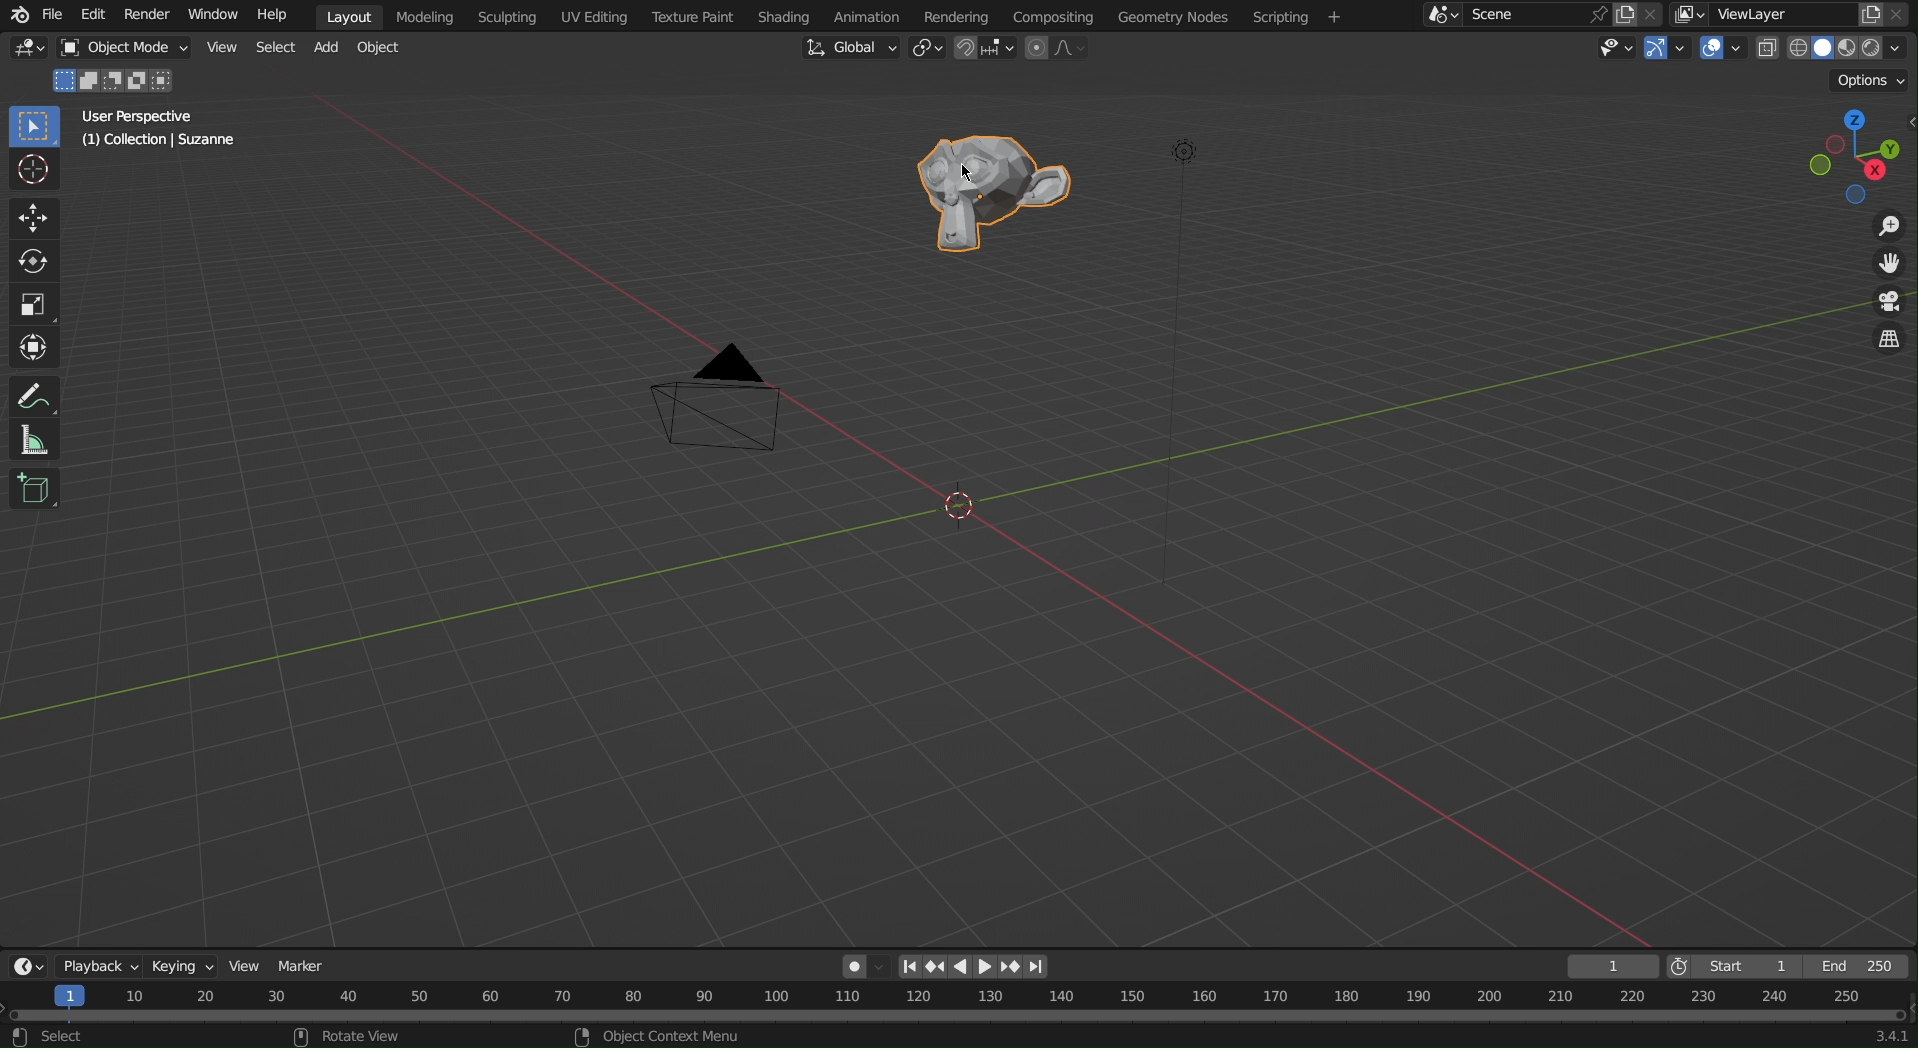  What do you see at coordinates (1871, 79) in the screenshot?
I see `Options` at bounding box center [1871, 79].